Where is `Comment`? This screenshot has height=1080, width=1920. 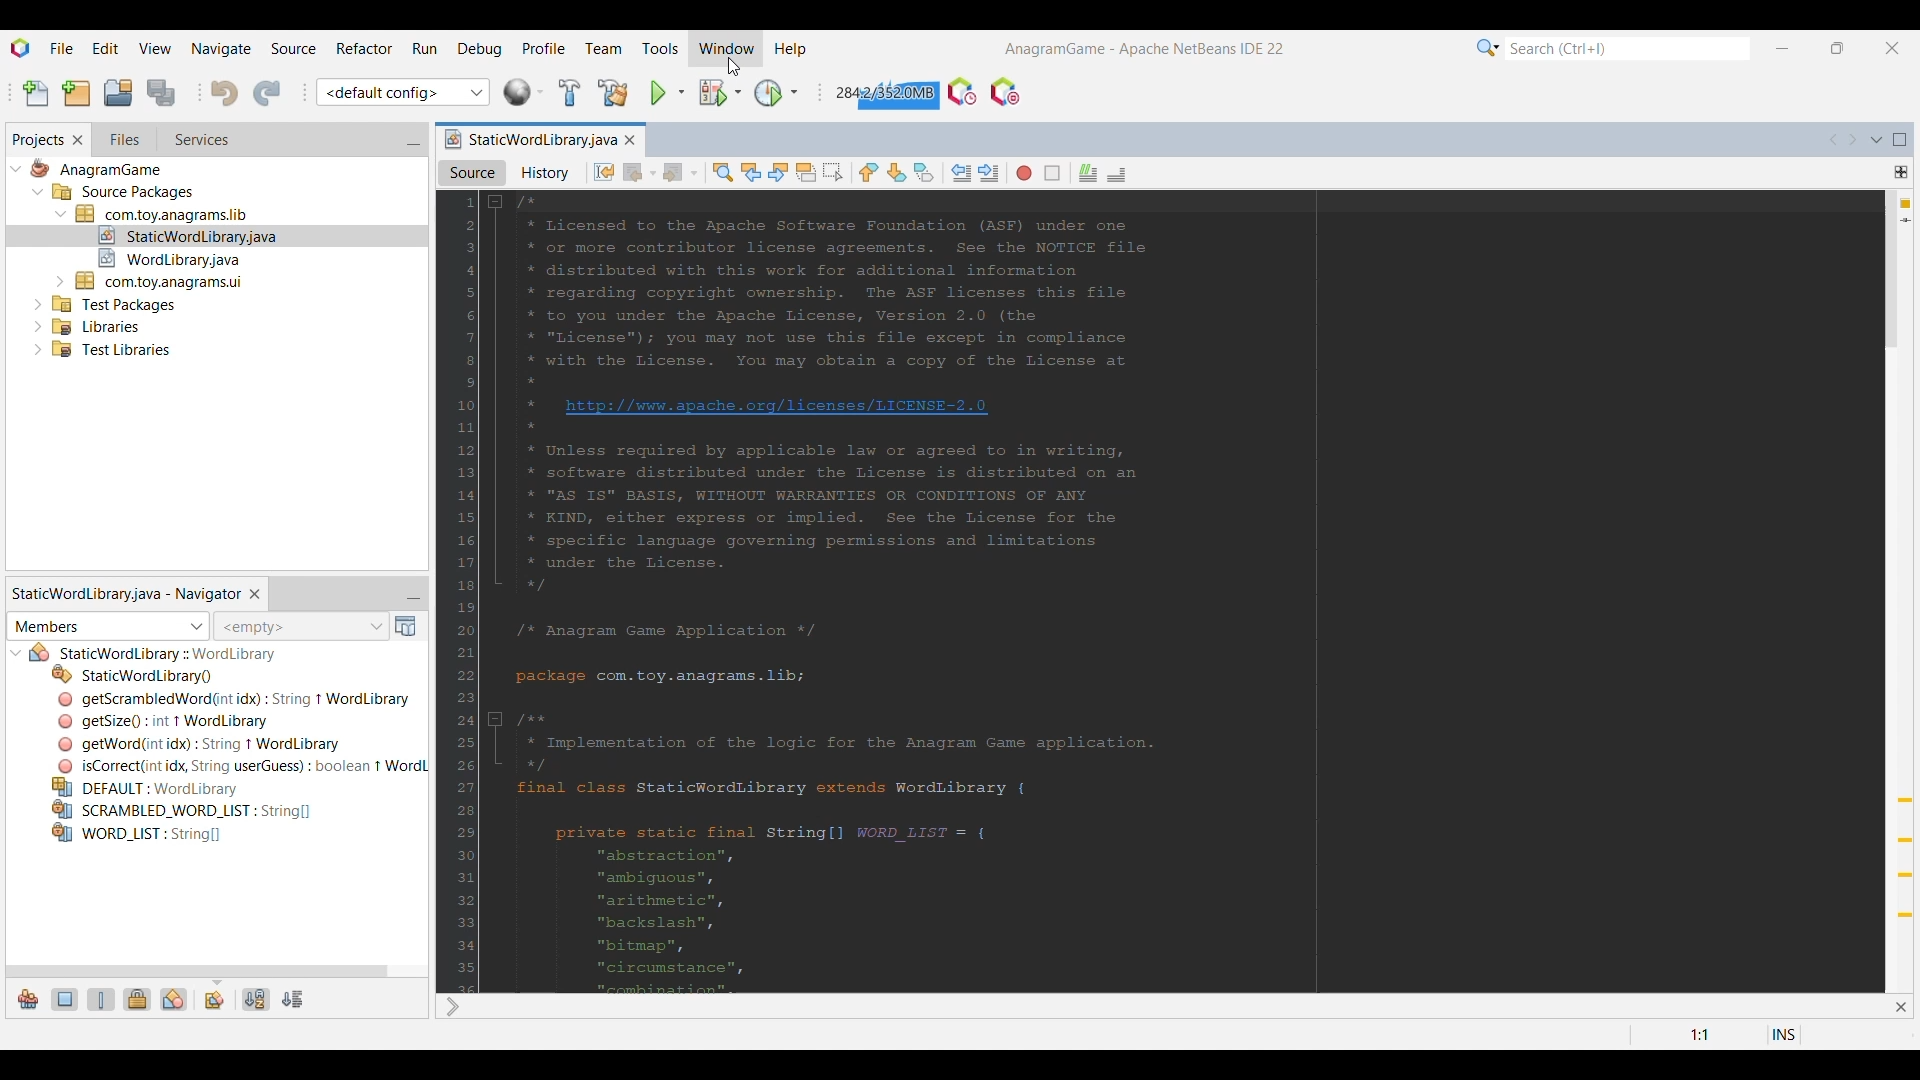
Comment is located at coordinates (1088, 173).